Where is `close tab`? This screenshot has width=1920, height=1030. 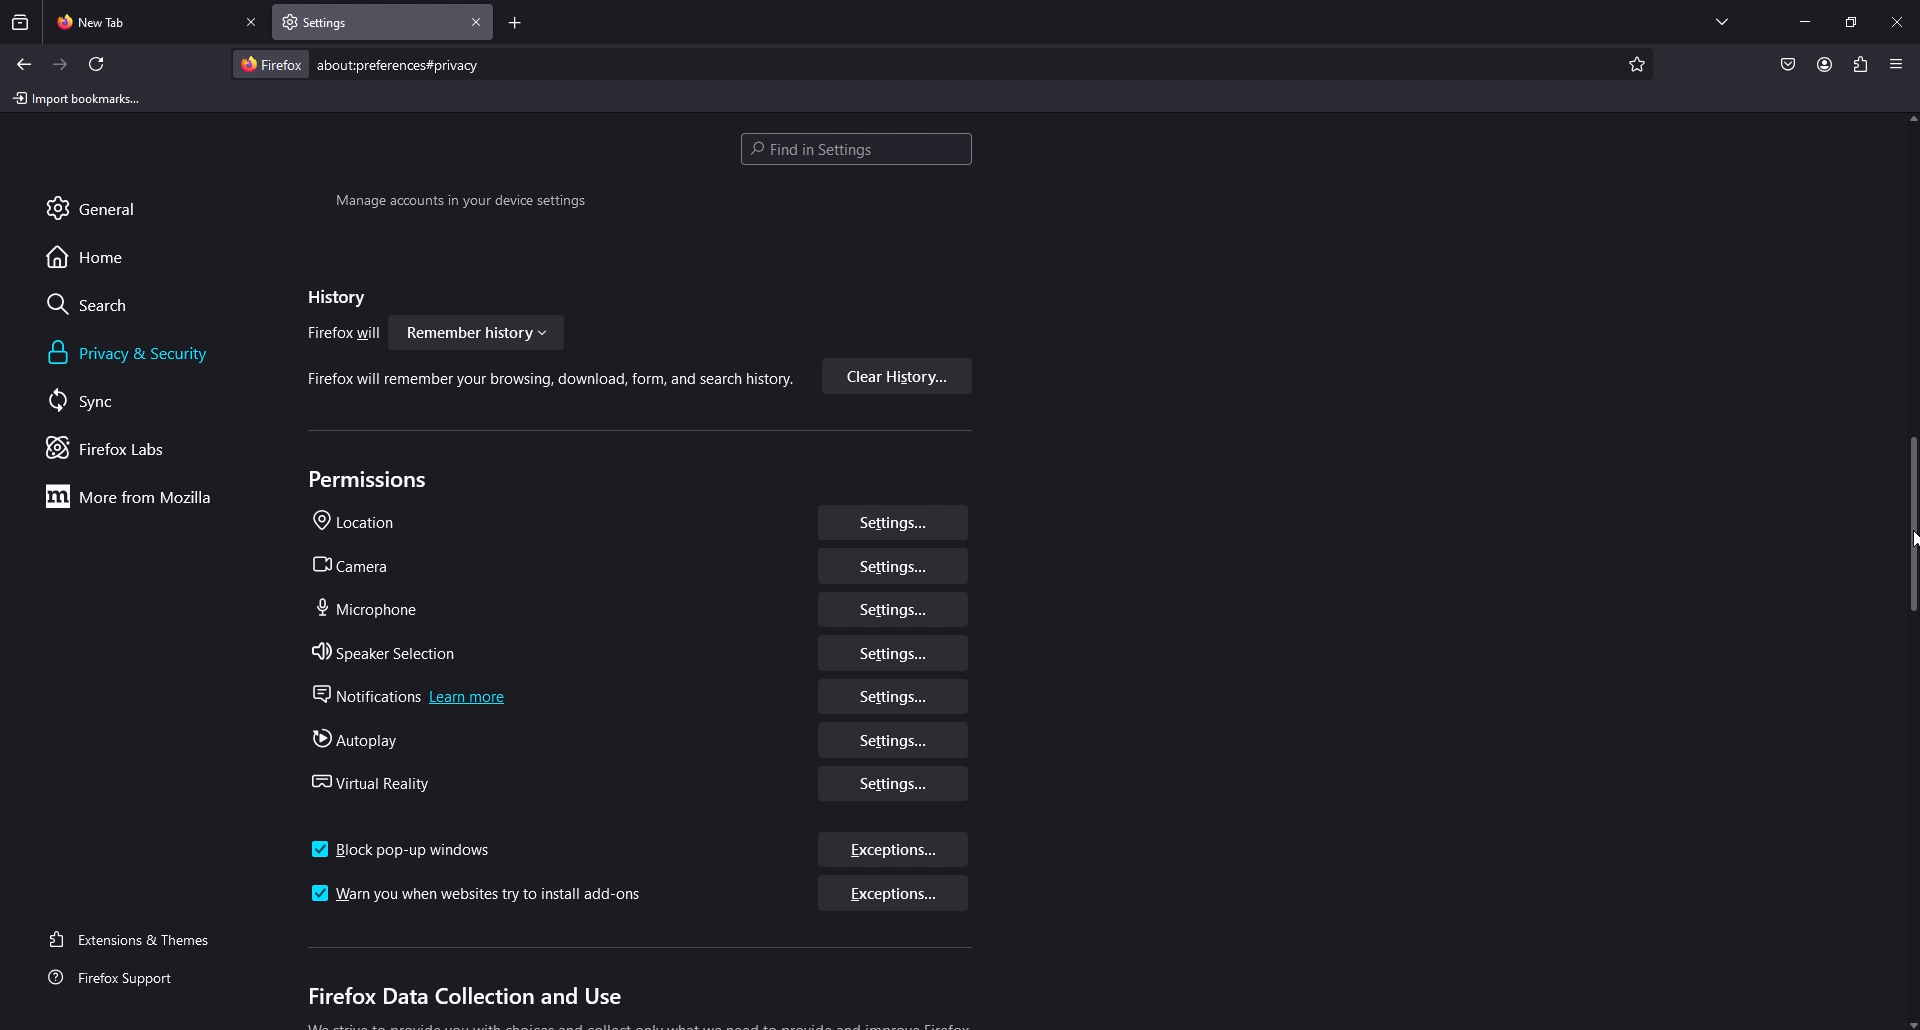 close tab is located at coordinates (477, 22).